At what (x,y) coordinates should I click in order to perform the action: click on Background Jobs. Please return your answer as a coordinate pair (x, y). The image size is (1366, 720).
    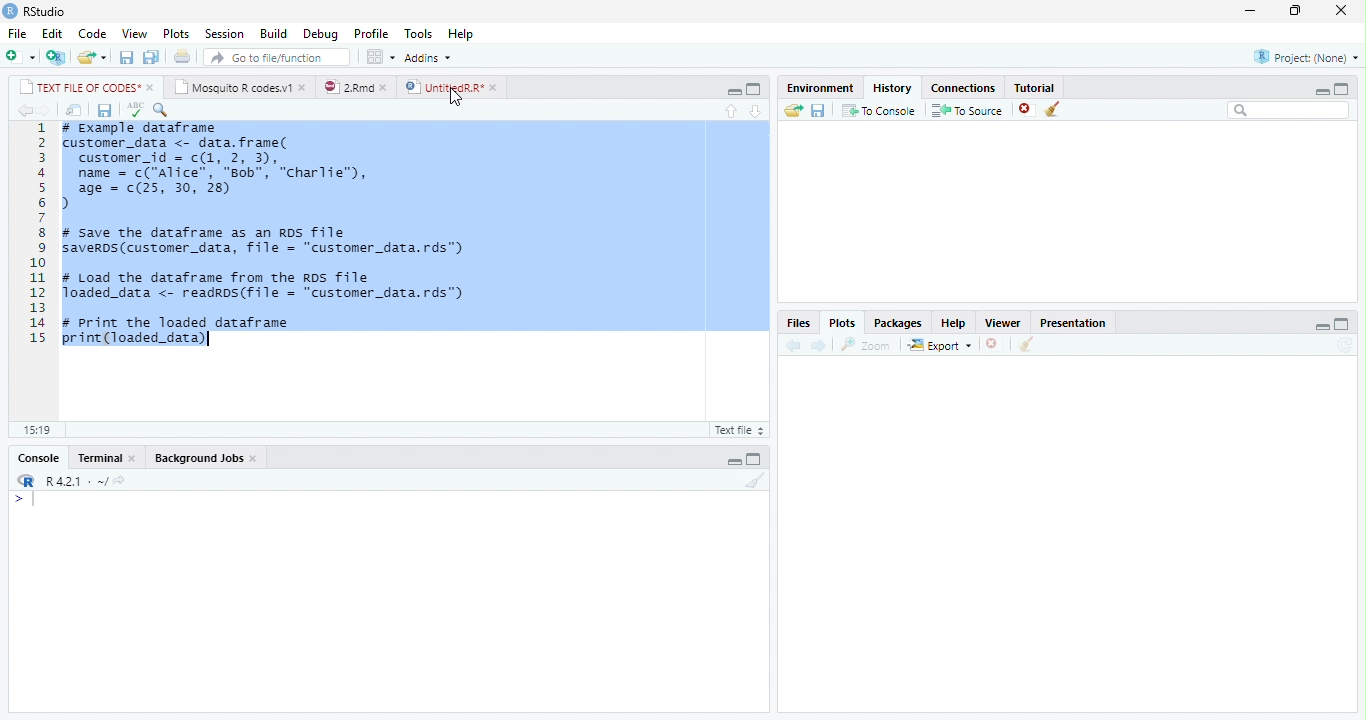
    Looking at the image, I should click on (198, 458).